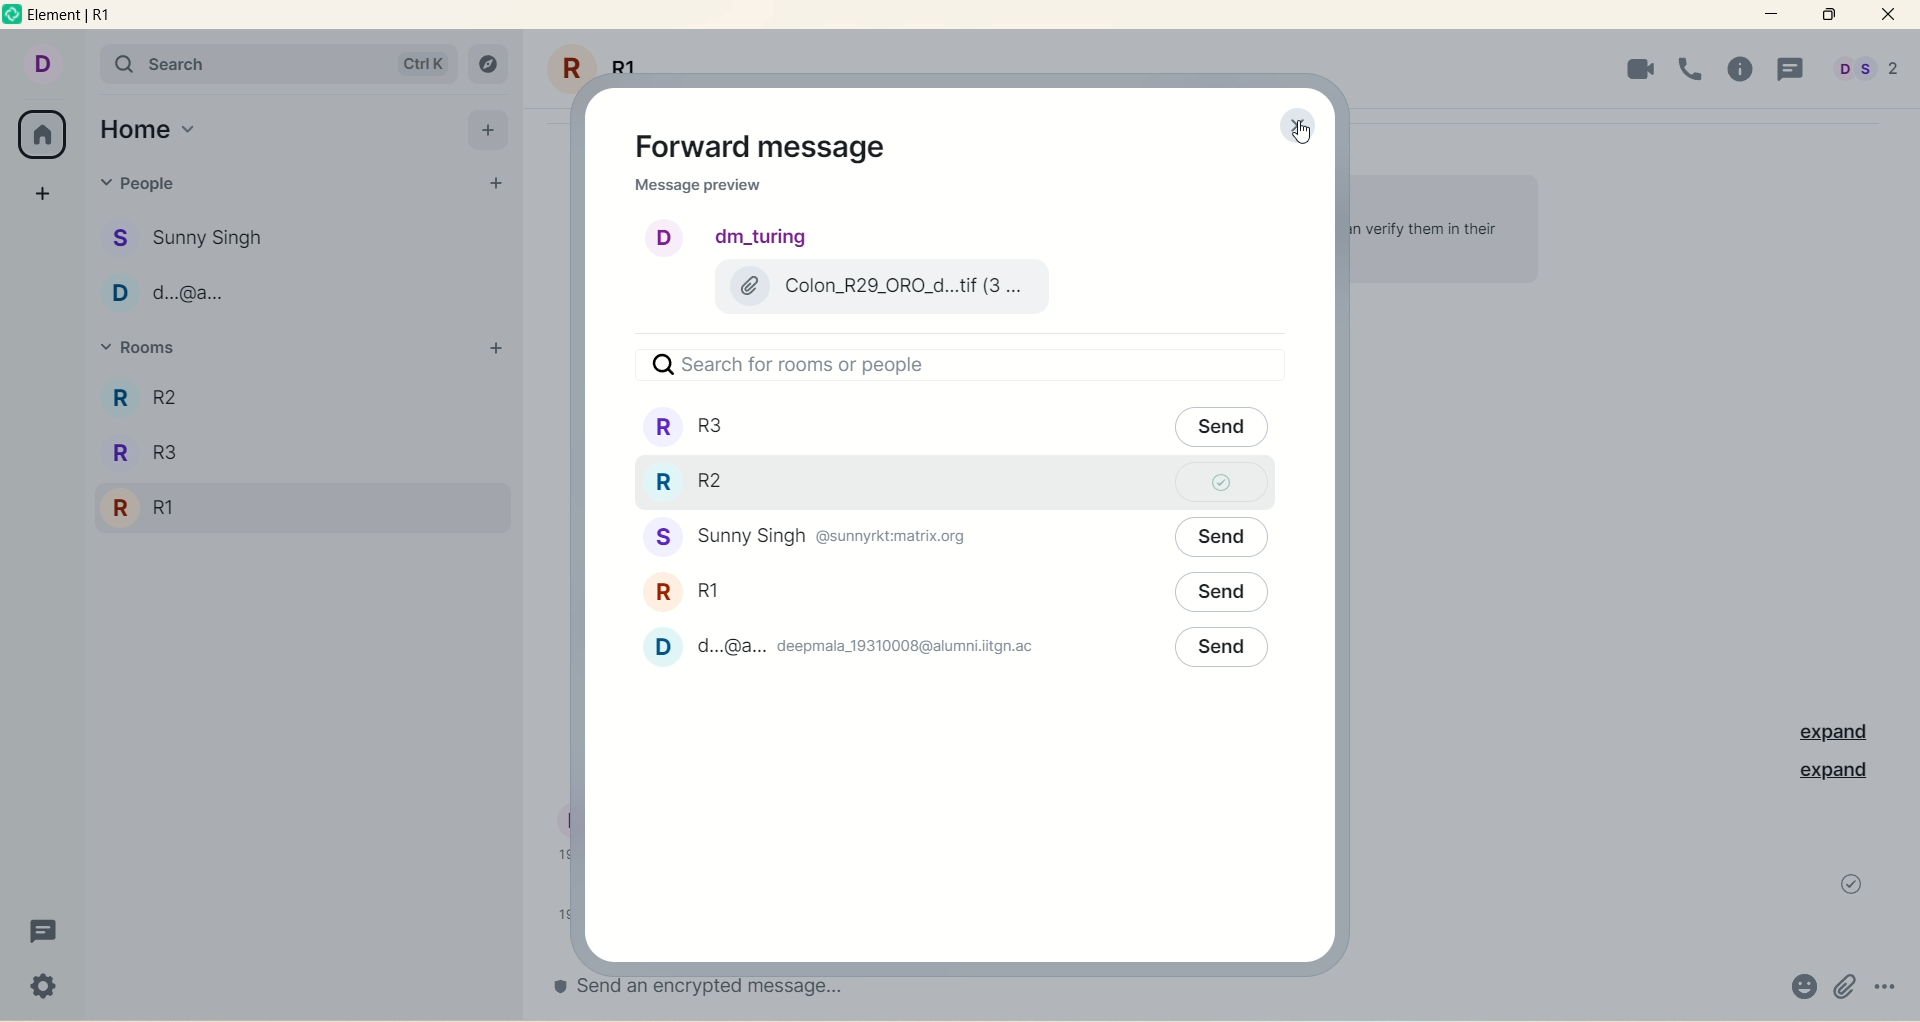 The image size is (1920, 1022). Describe the element at coordinates (1801, 989) in the screenshot. I see `emoji` at that location.